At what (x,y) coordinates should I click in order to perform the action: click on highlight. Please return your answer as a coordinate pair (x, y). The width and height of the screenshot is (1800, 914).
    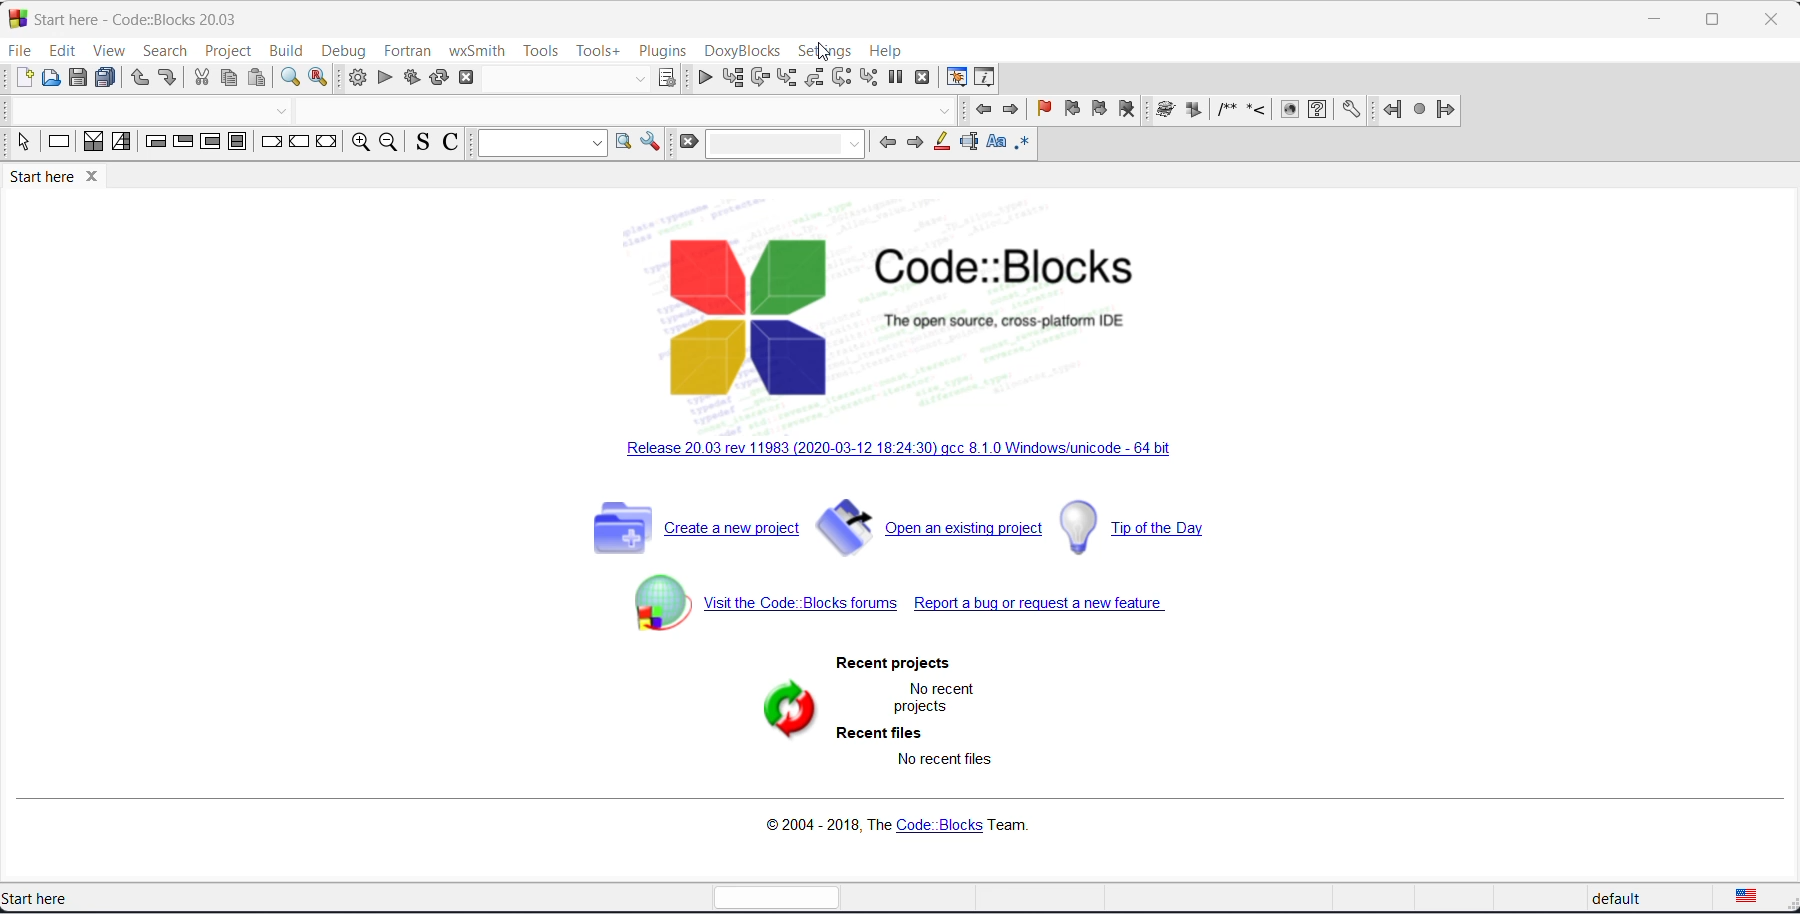
    Looking at the image, I should click on (942, 142).